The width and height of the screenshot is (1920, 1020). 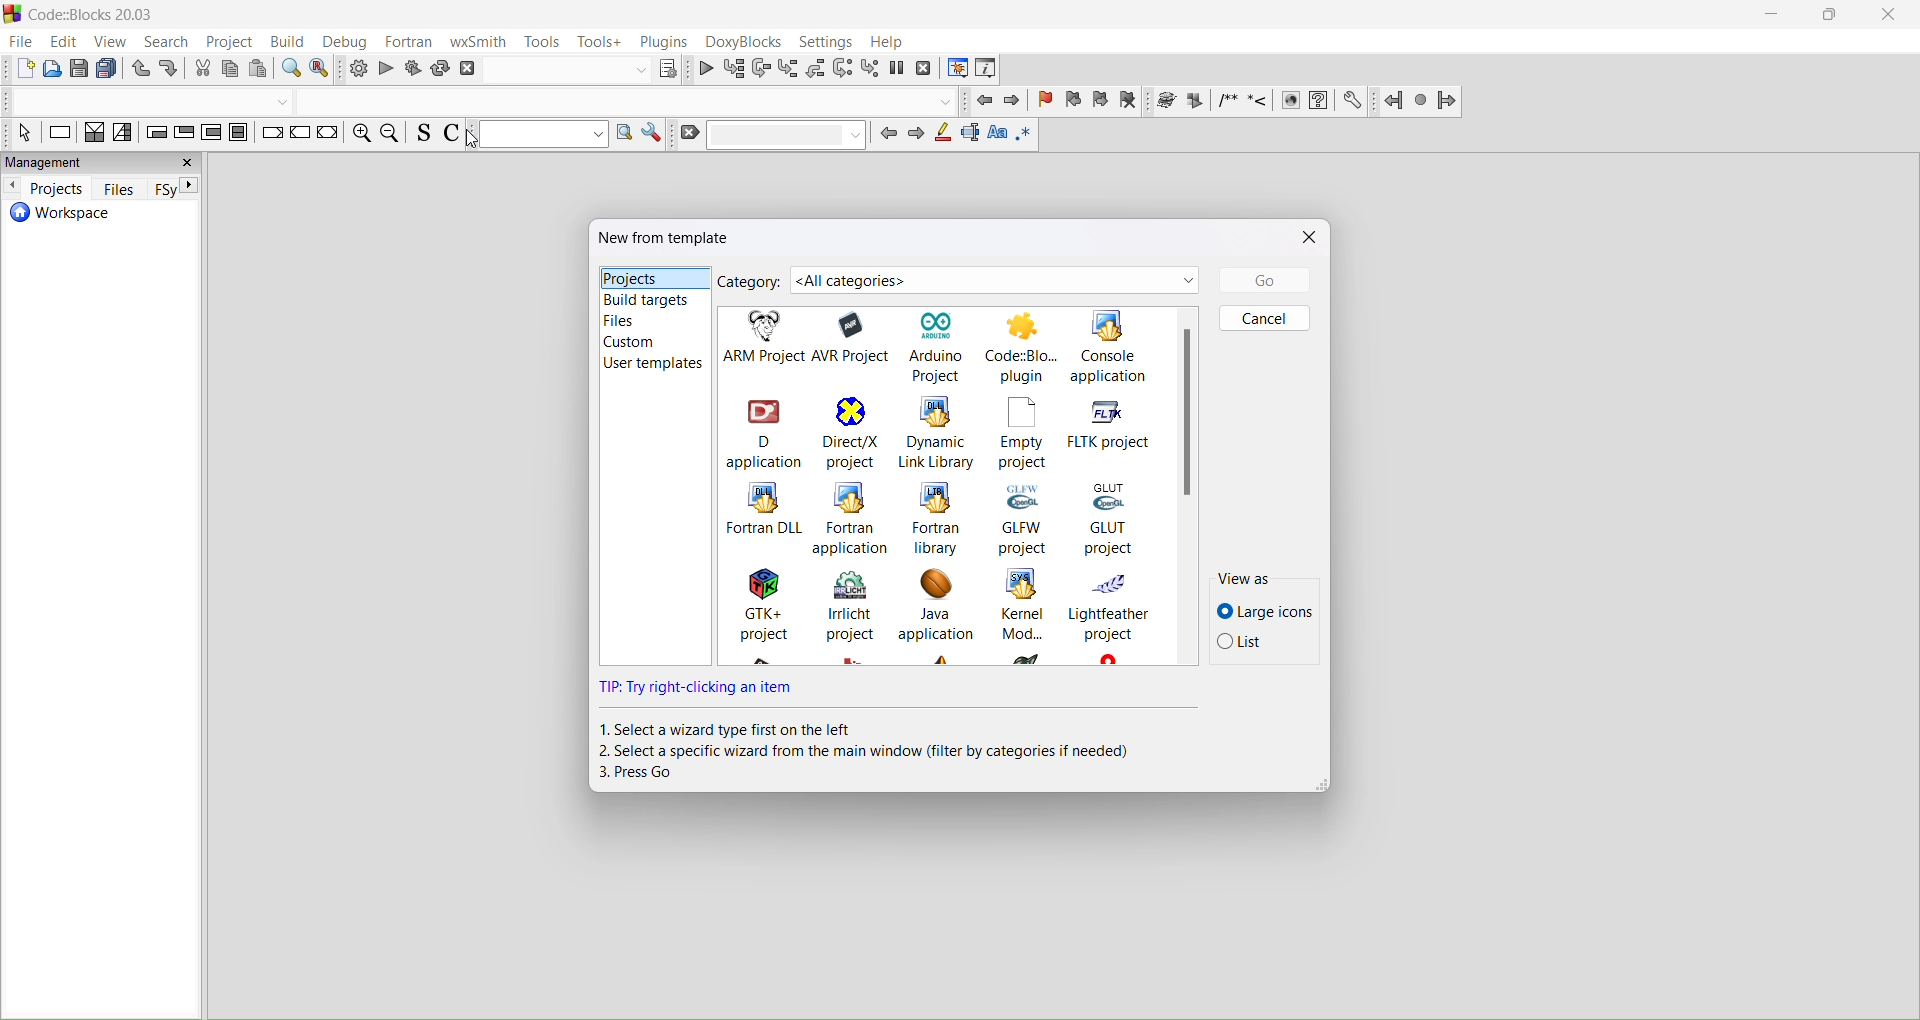 What do you see at coordinates (329, 133) in the screenshot?
I see `return instructions` at bounding box center [329, 133].